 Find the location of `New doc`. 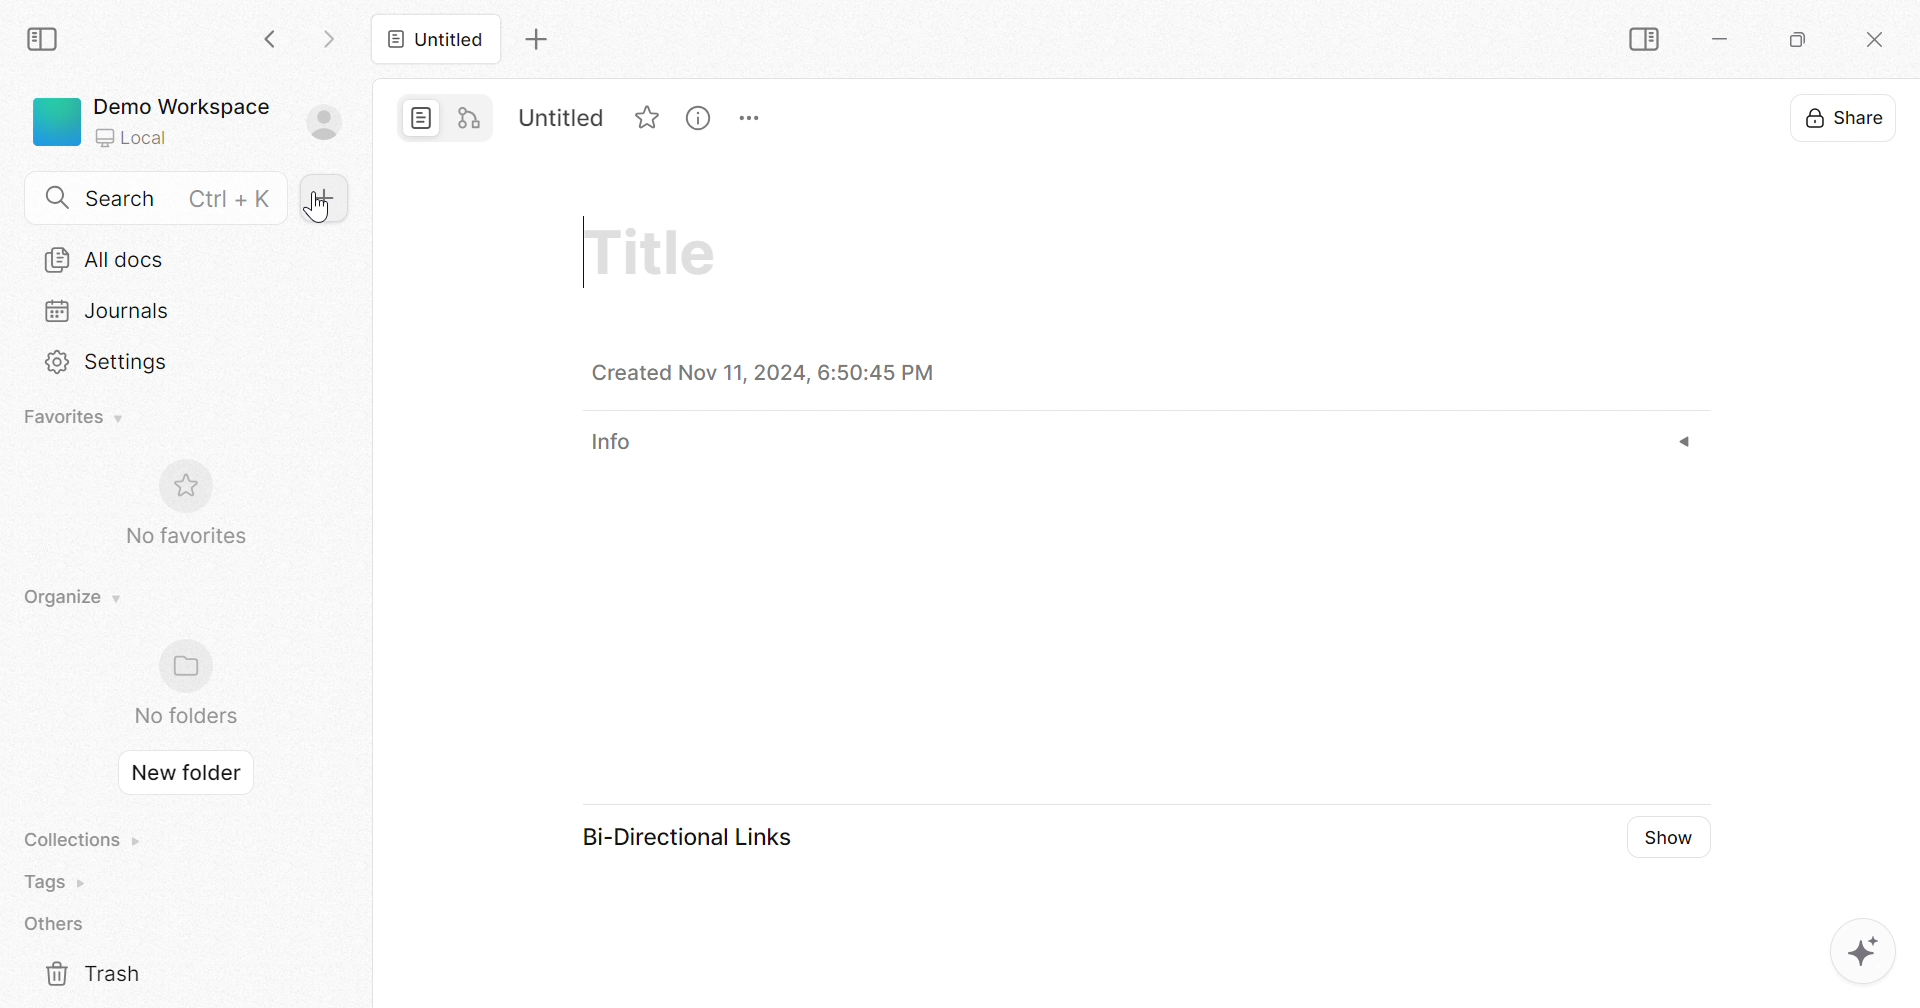

New doc is located at coordinates (329, 199).